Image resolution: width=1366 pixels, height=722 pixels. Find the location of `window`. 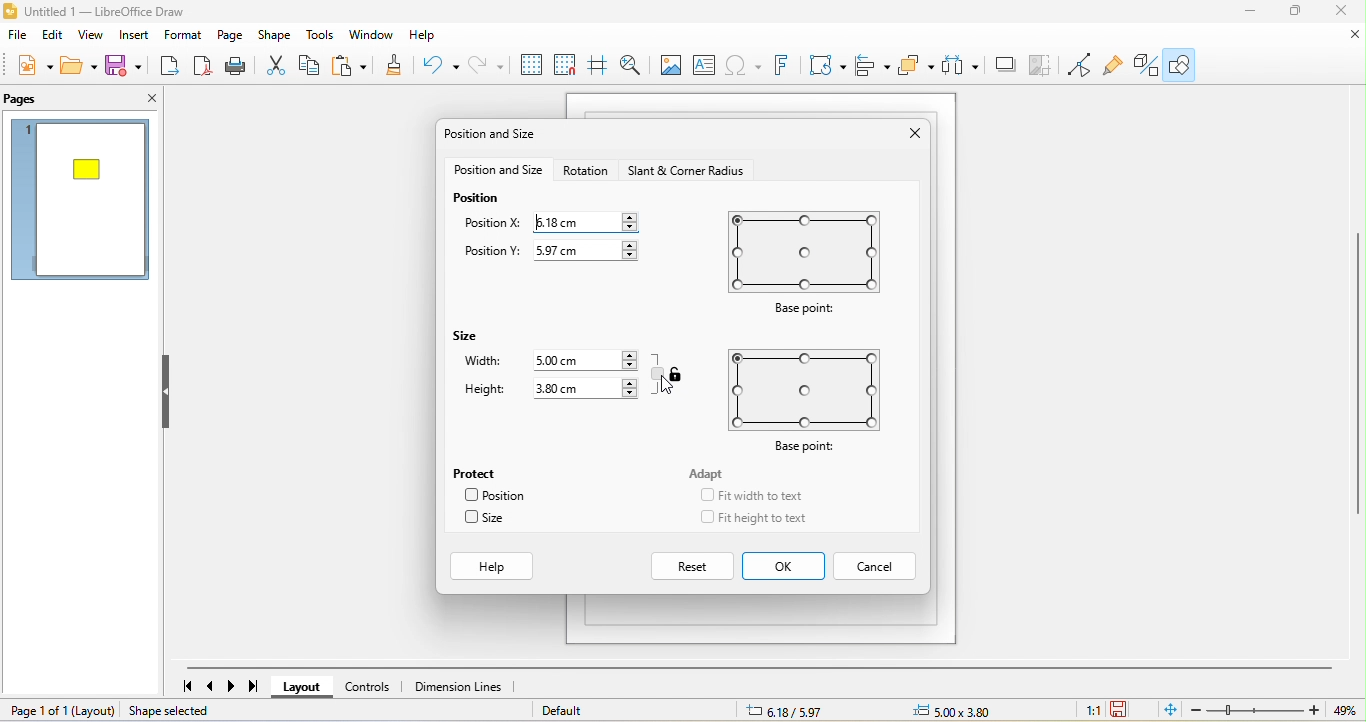

window is located at coordinates (375, 35).